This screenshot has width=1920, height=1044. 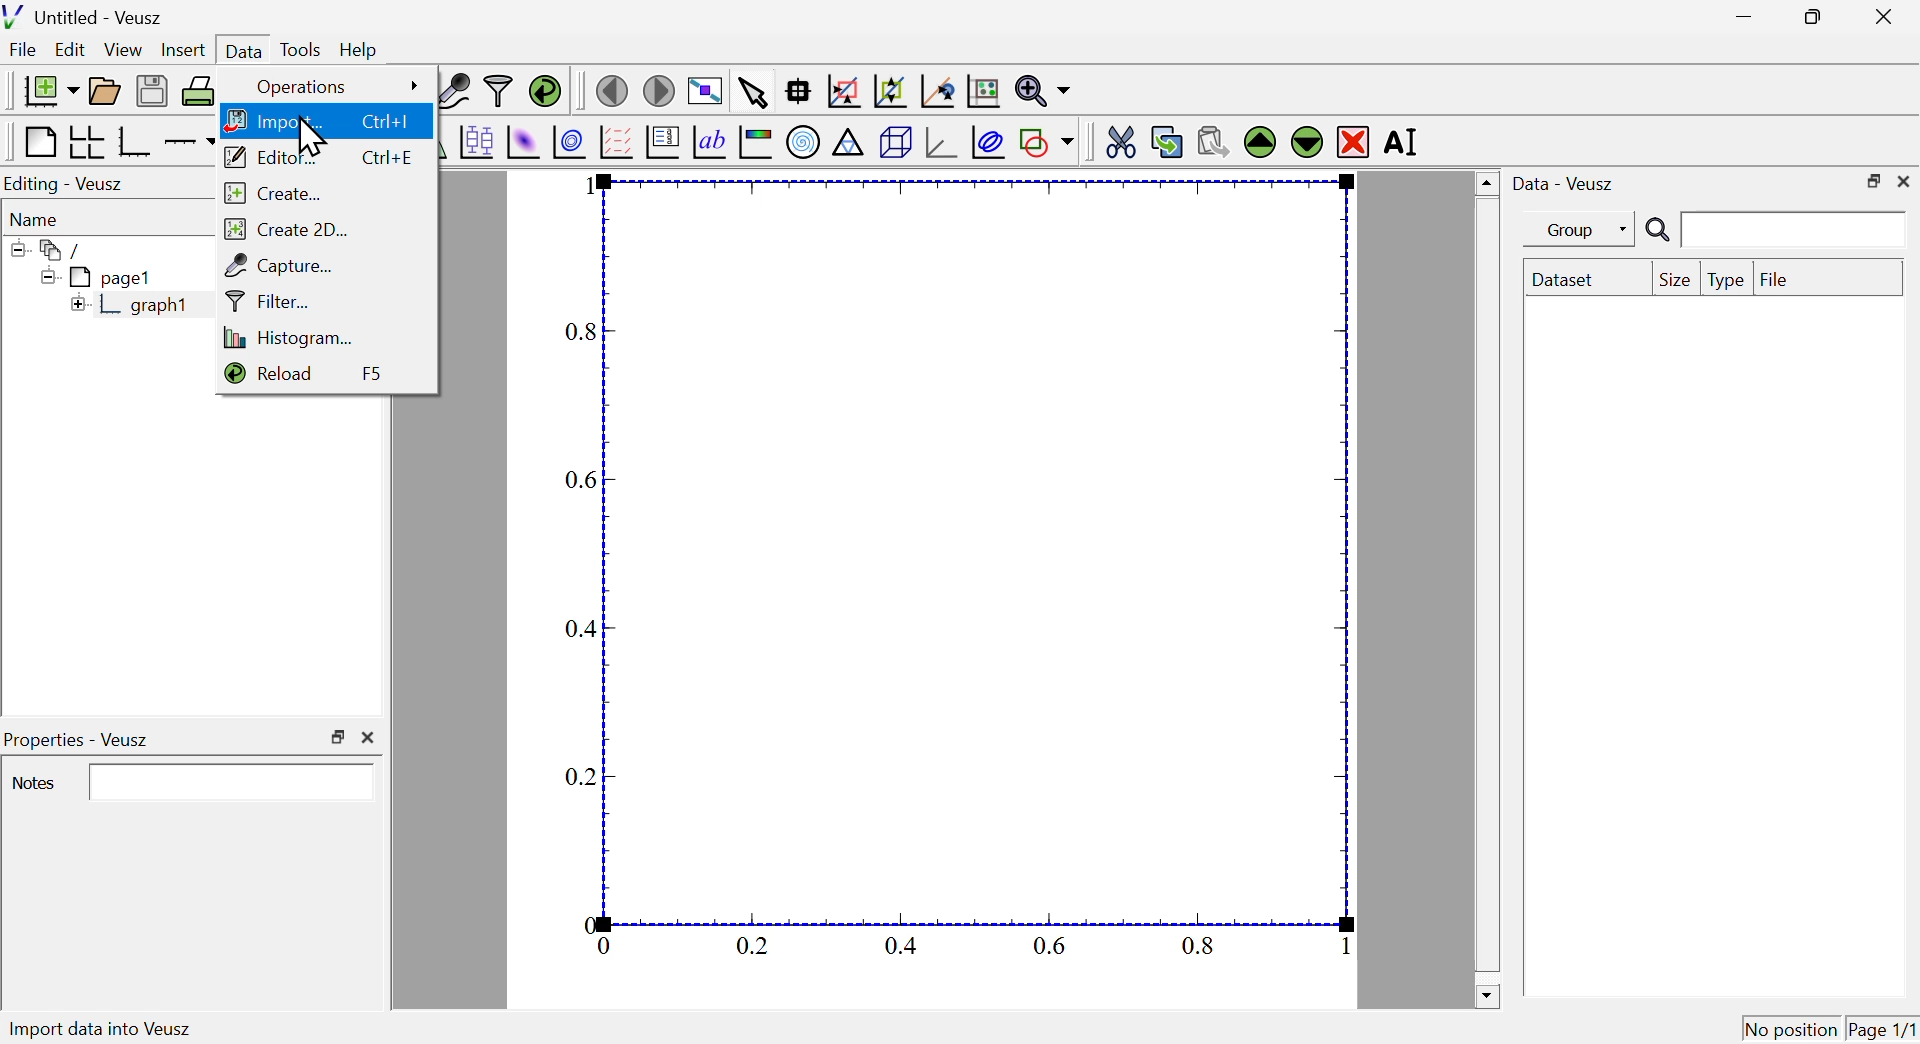 What do you see at coordinates (68, 184) in the screenshot?
I see `Editing Veusz` at bounding box center [68, 184].